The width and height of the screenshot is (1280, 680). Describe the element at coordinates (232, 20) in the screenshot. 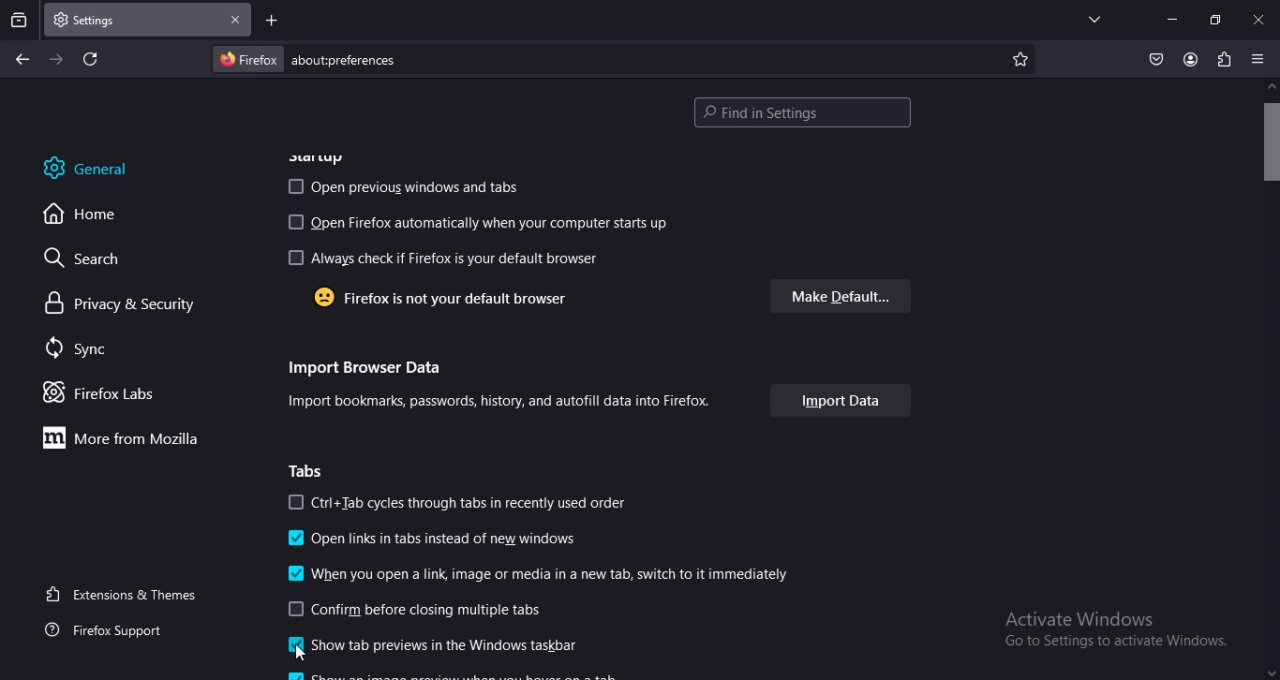

I see `close tab` at that location.